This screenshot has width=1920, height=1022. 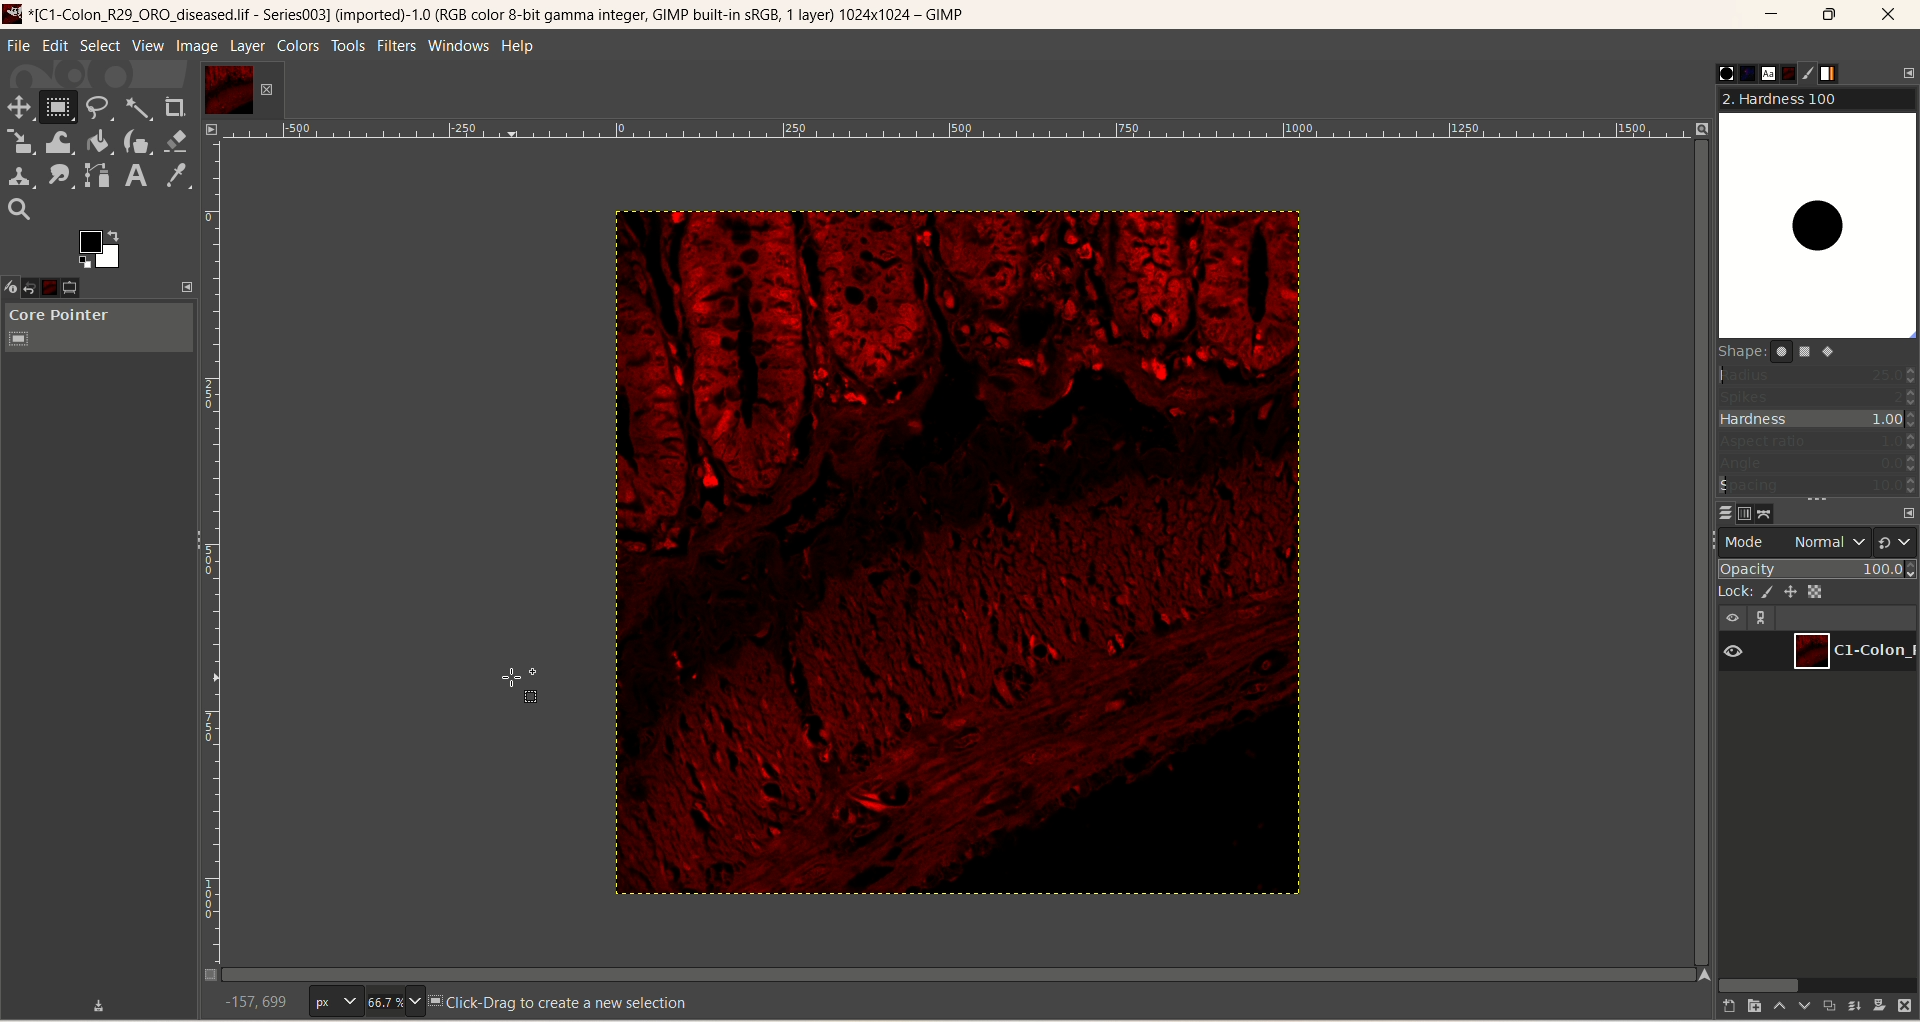 I want to click on visibility, so click(x=1740, y=651).